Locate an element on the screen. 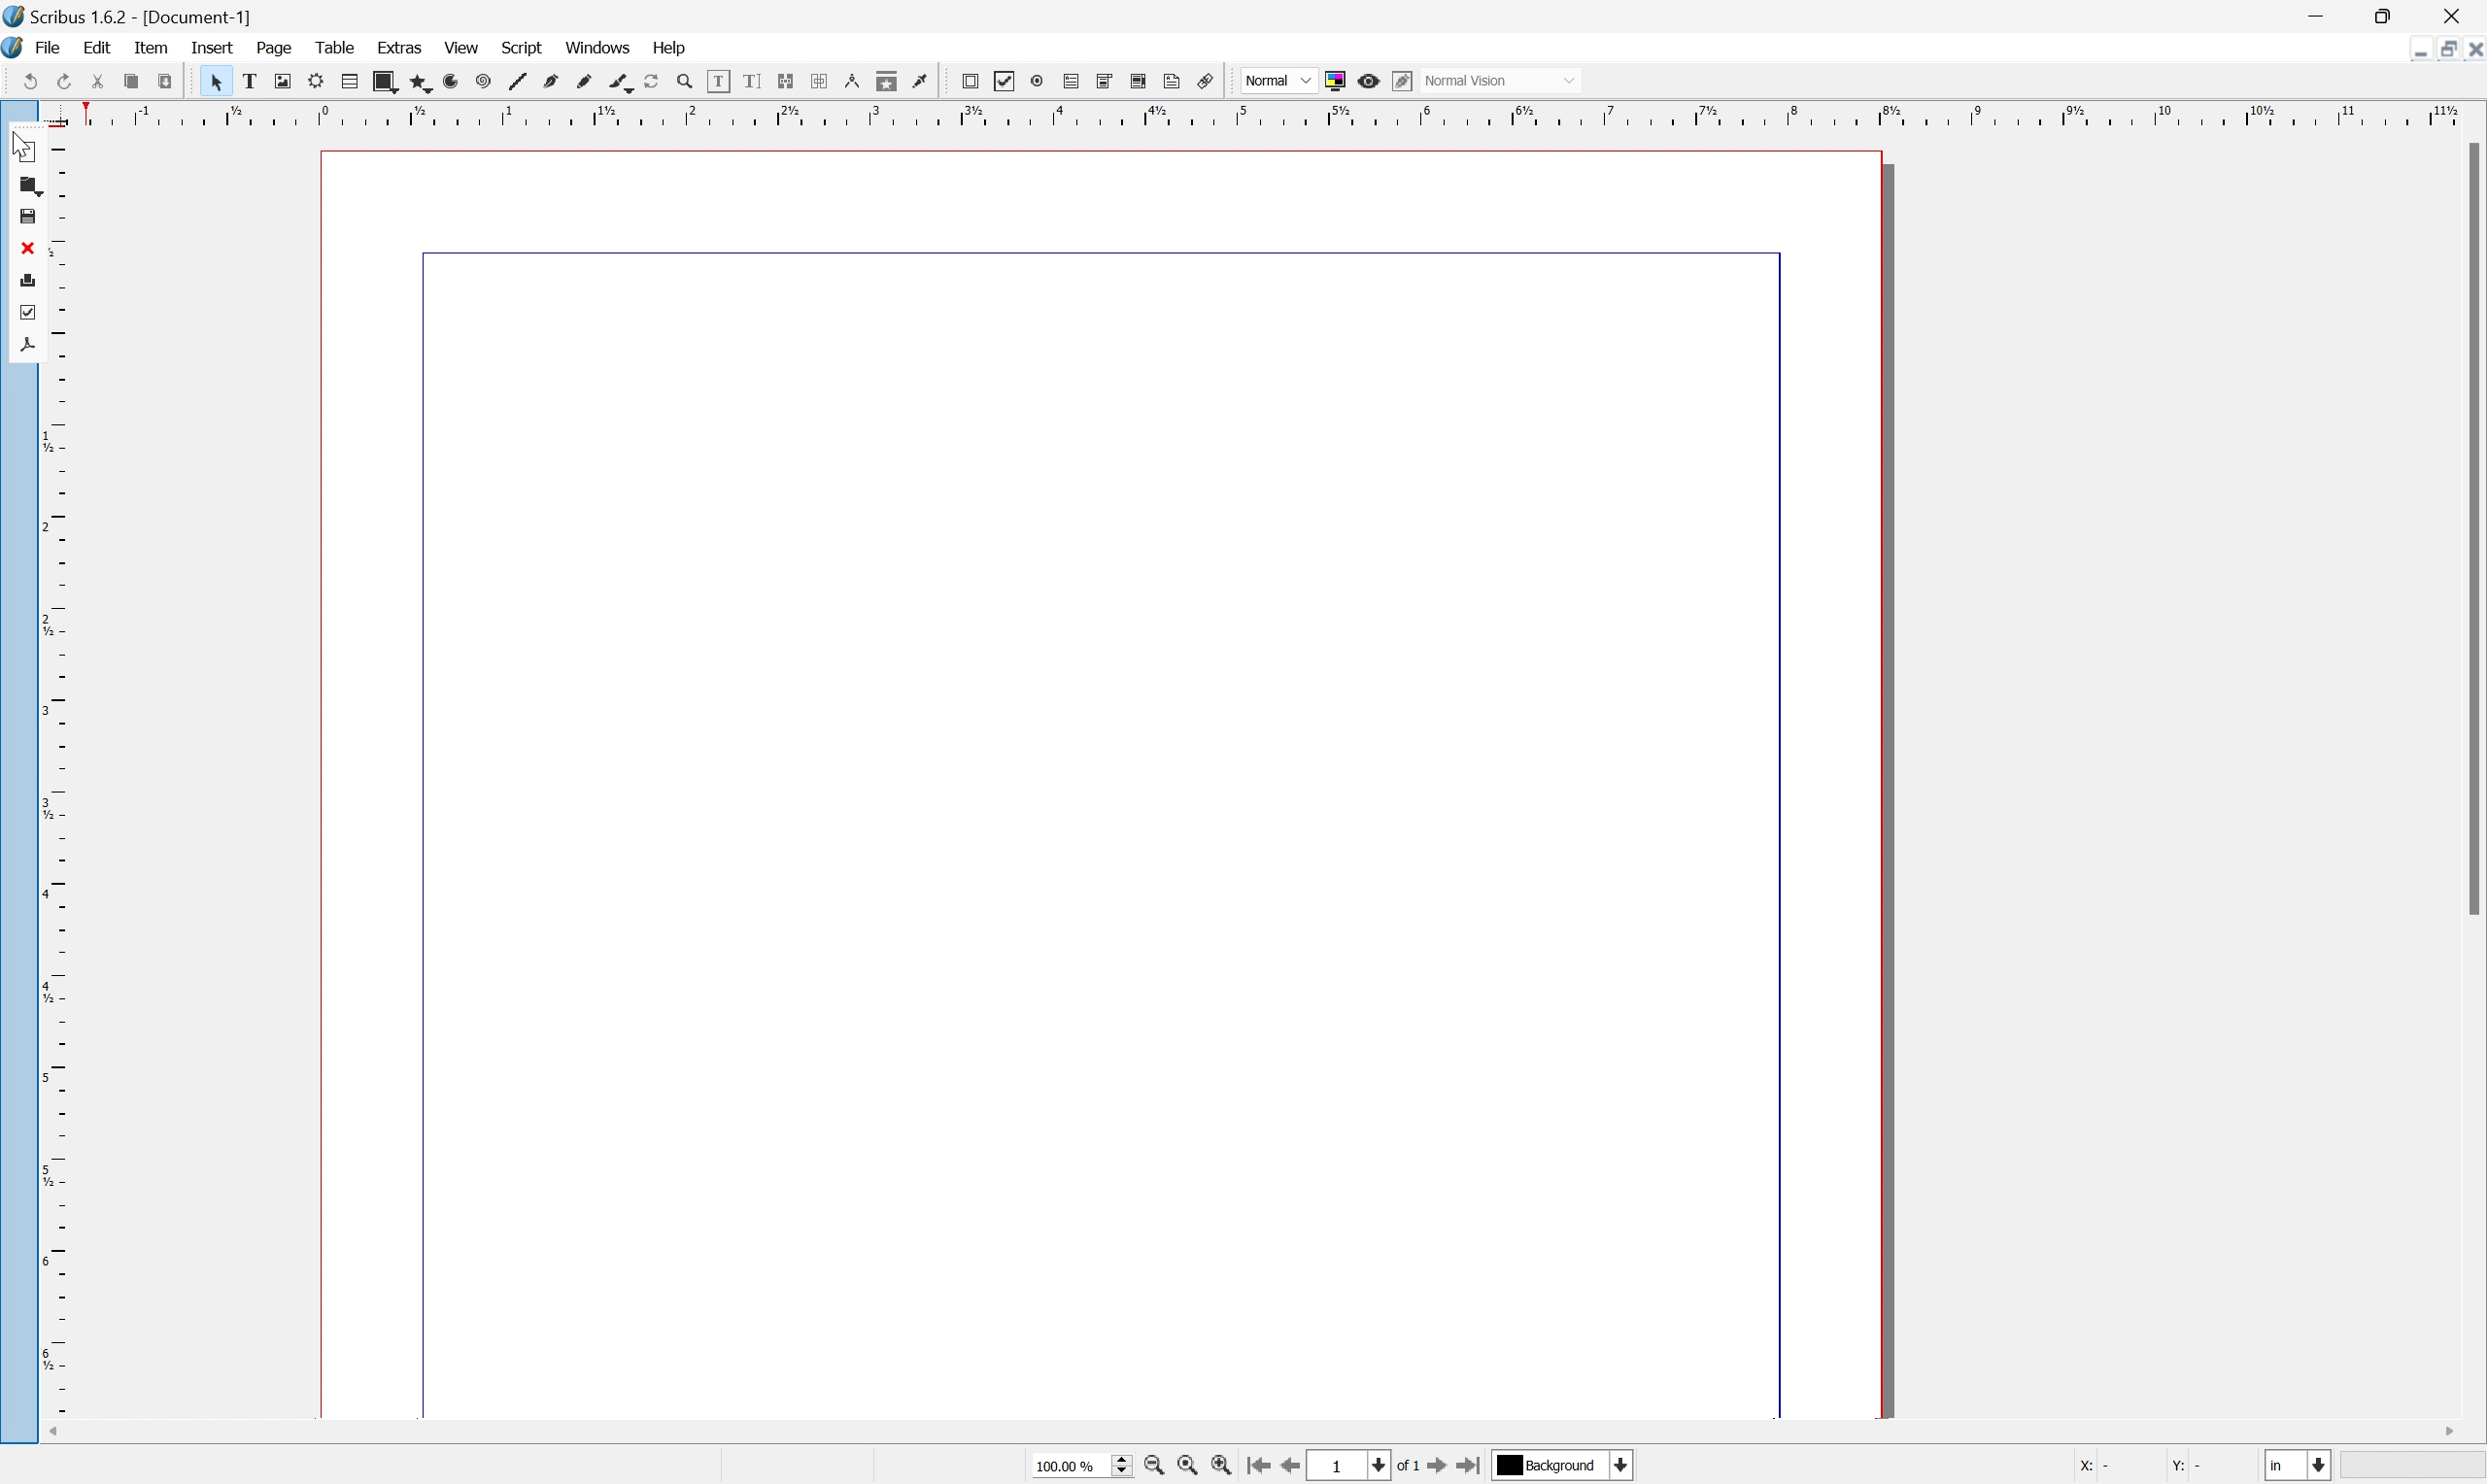 Image resolution: width=2487 pixels, height=1484 pixels. line is located at coordinates (751, 80).